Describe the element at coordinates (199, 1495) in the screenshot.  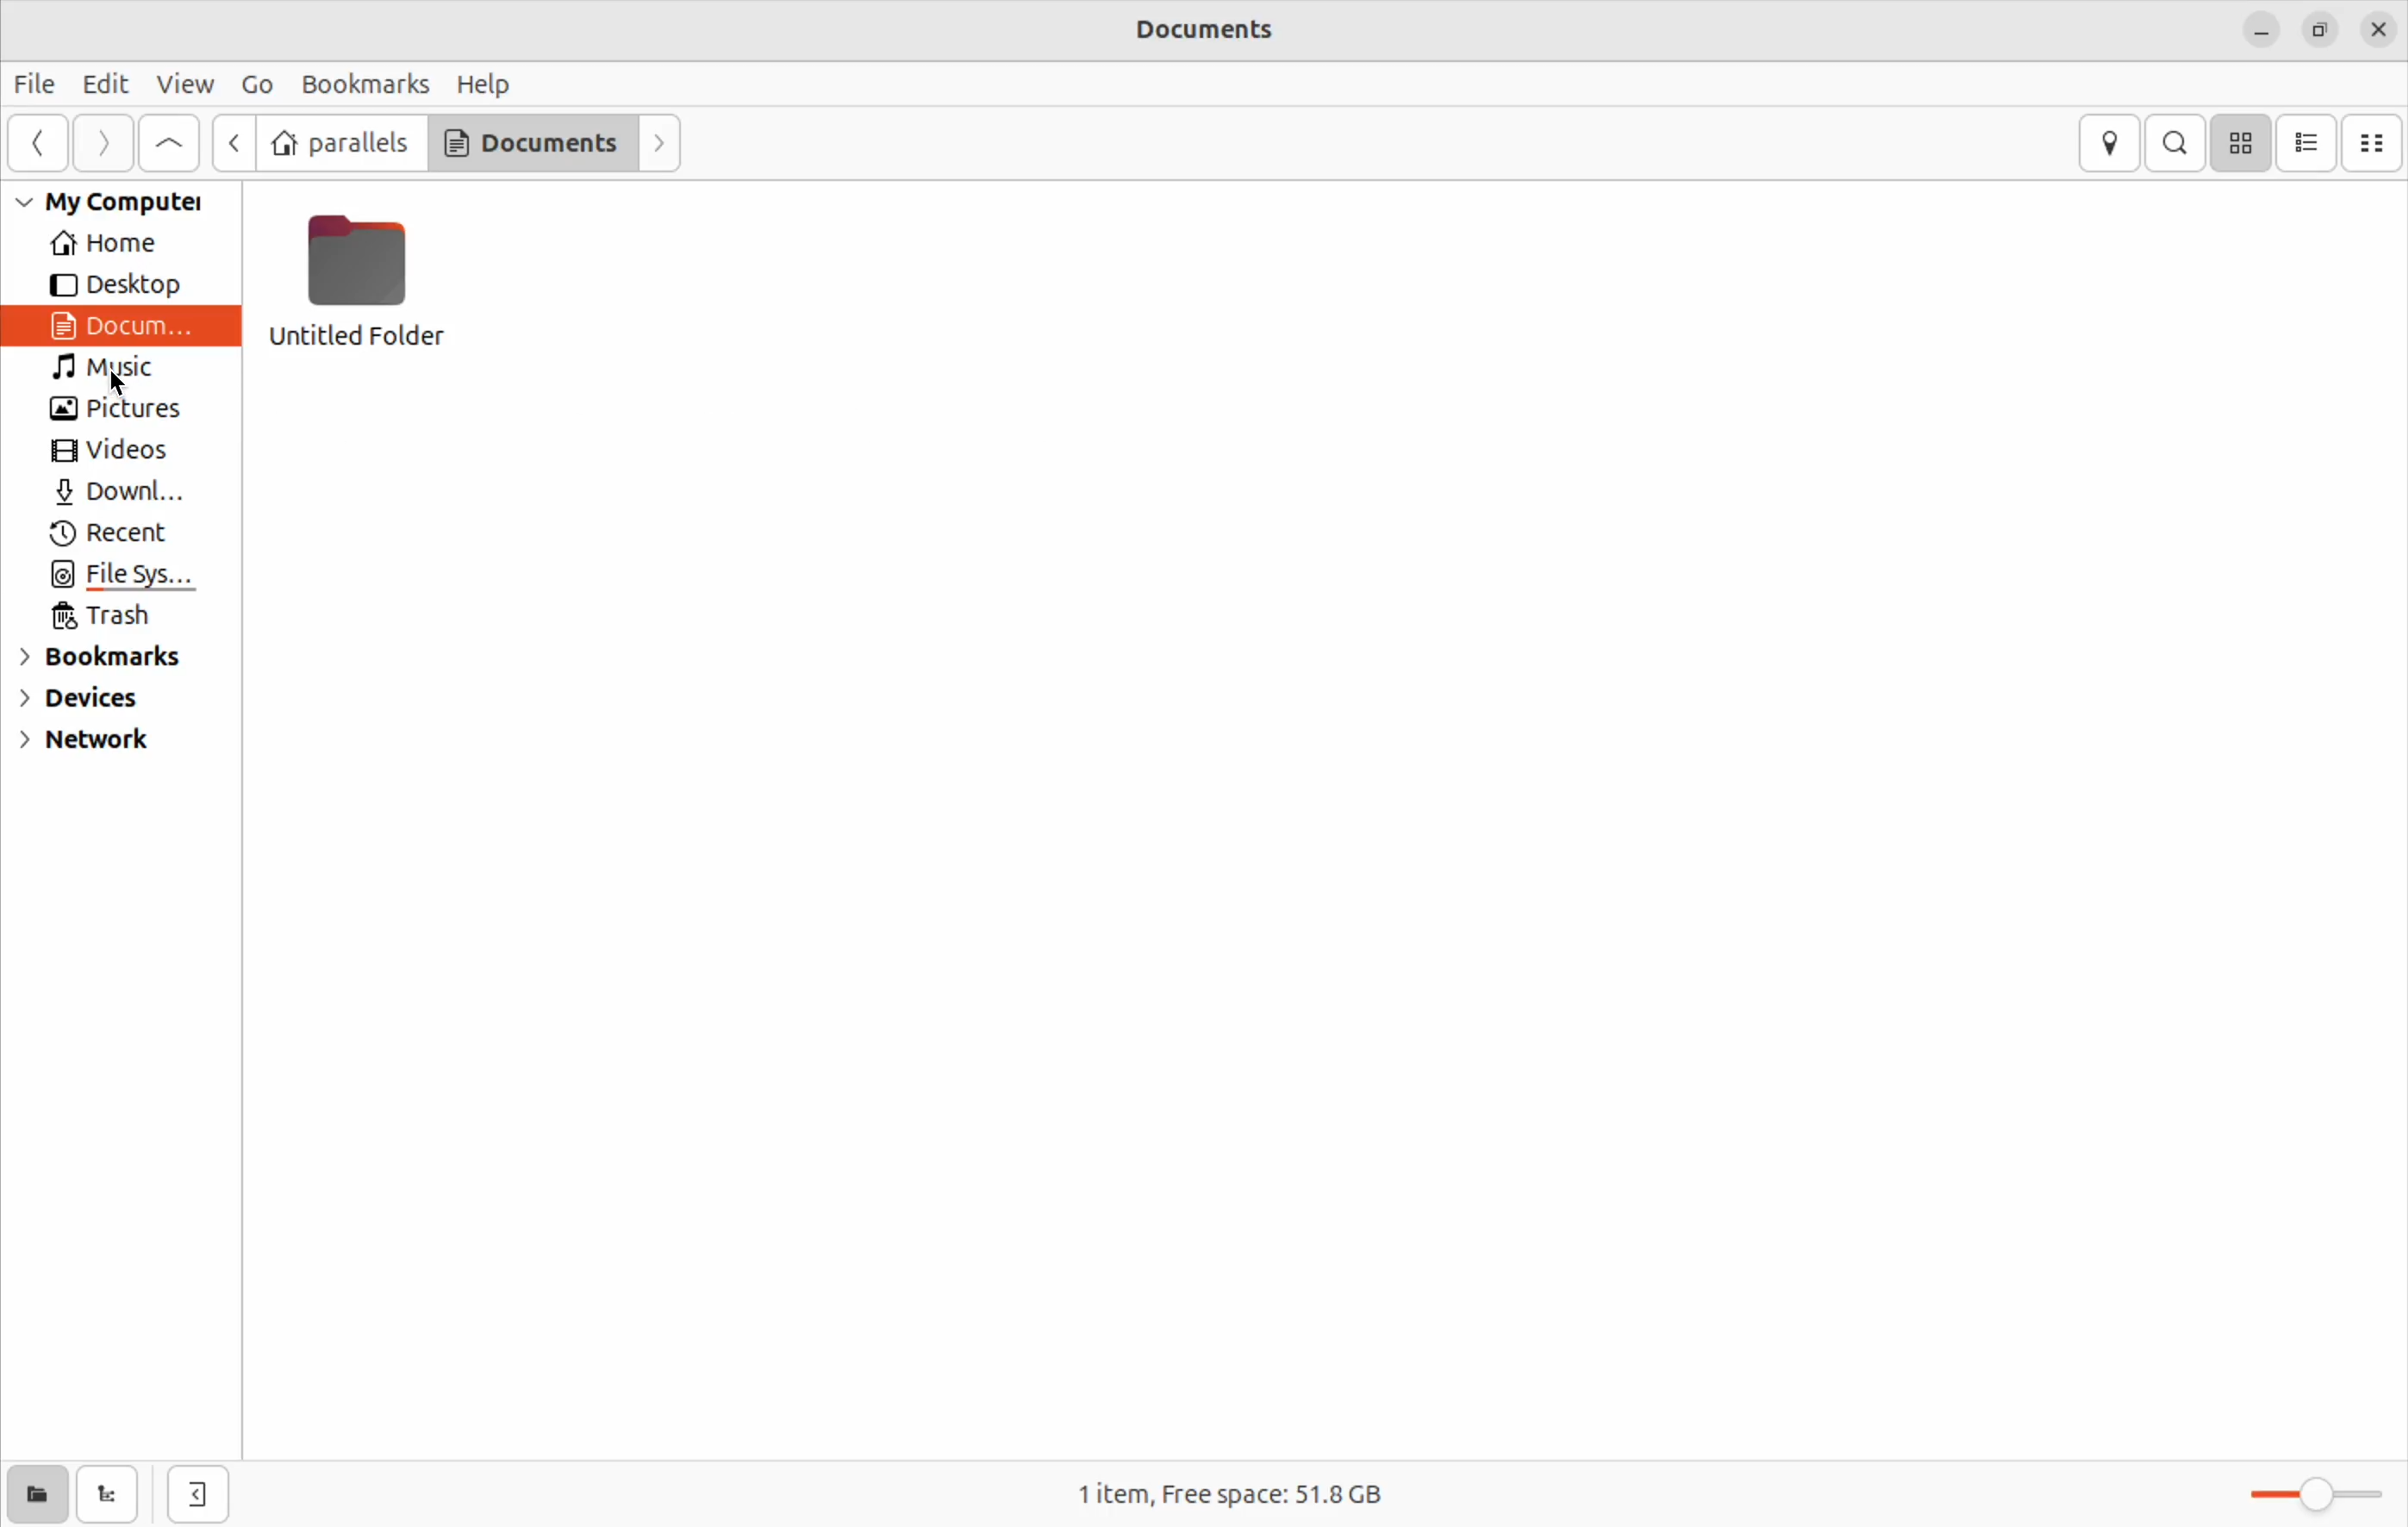
I see `open side bar` at that location.